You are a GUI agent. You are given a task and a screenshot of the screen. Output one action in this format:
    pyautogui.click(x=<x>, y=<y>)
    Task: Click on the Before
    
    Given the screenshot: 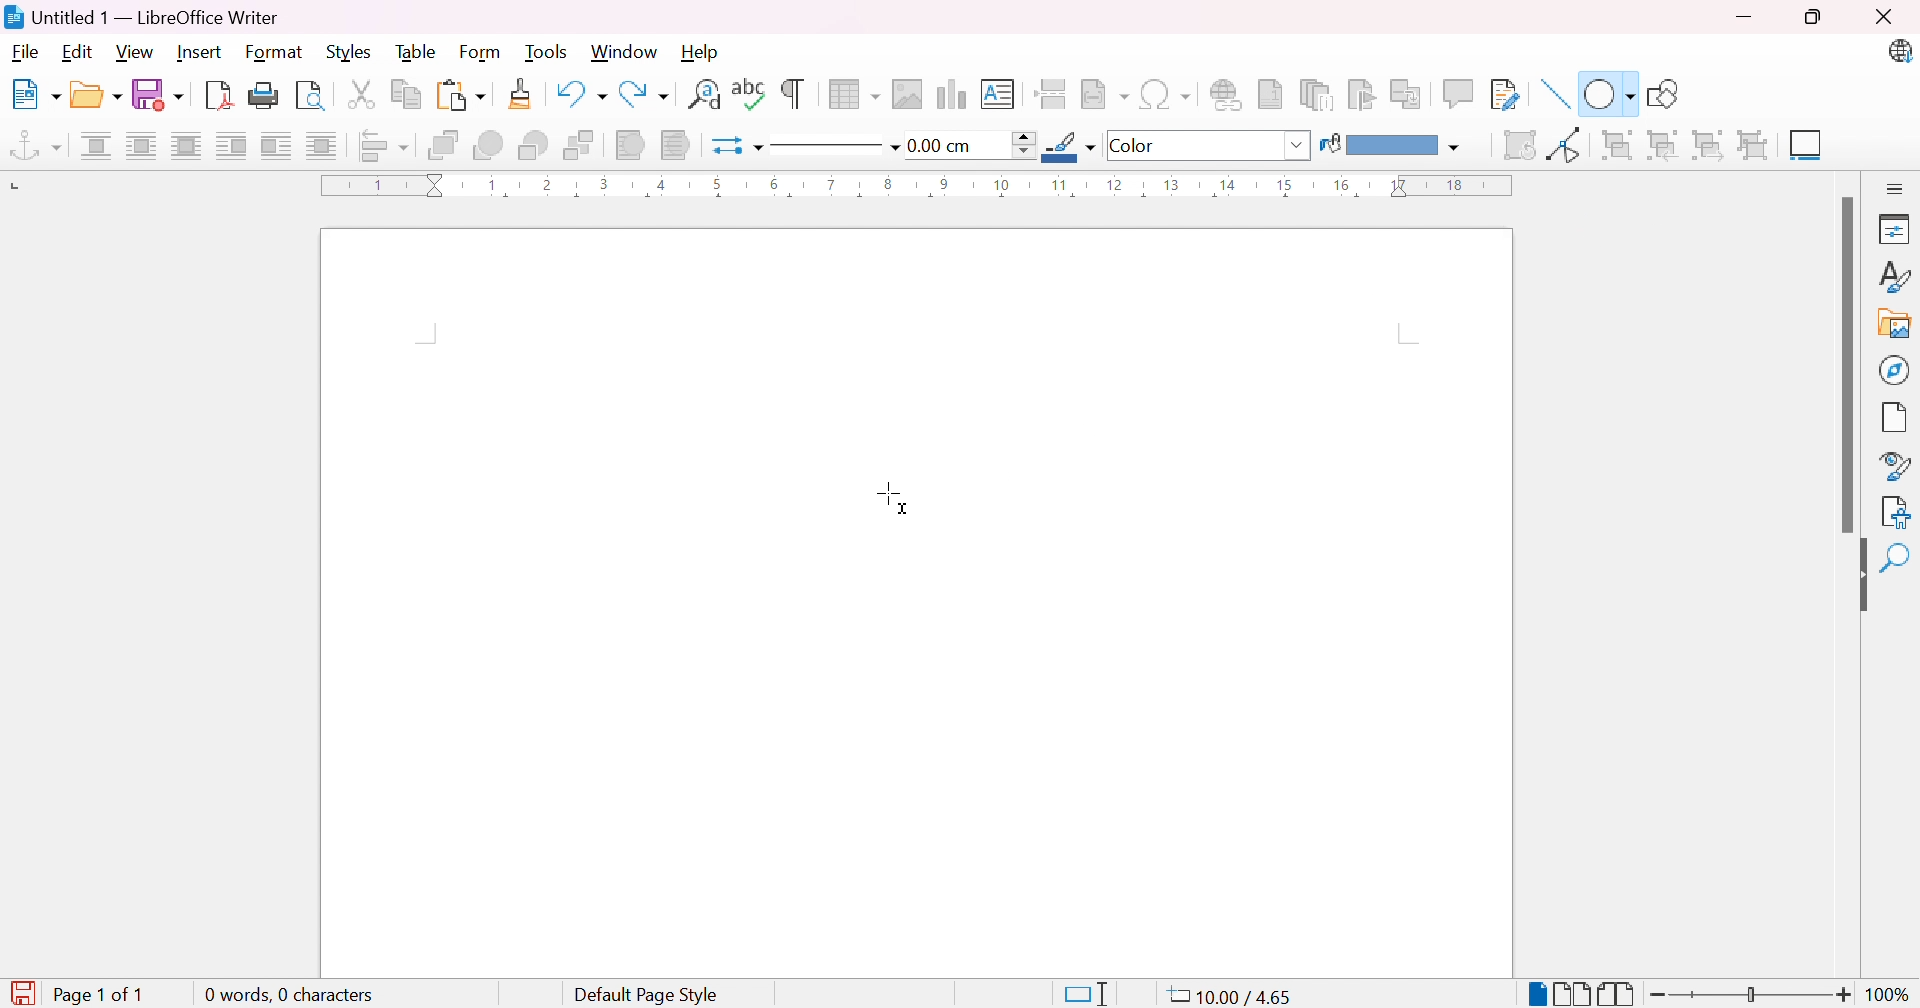 What is the action you would take?
    pyautogui.click(x=231, y=145)
    